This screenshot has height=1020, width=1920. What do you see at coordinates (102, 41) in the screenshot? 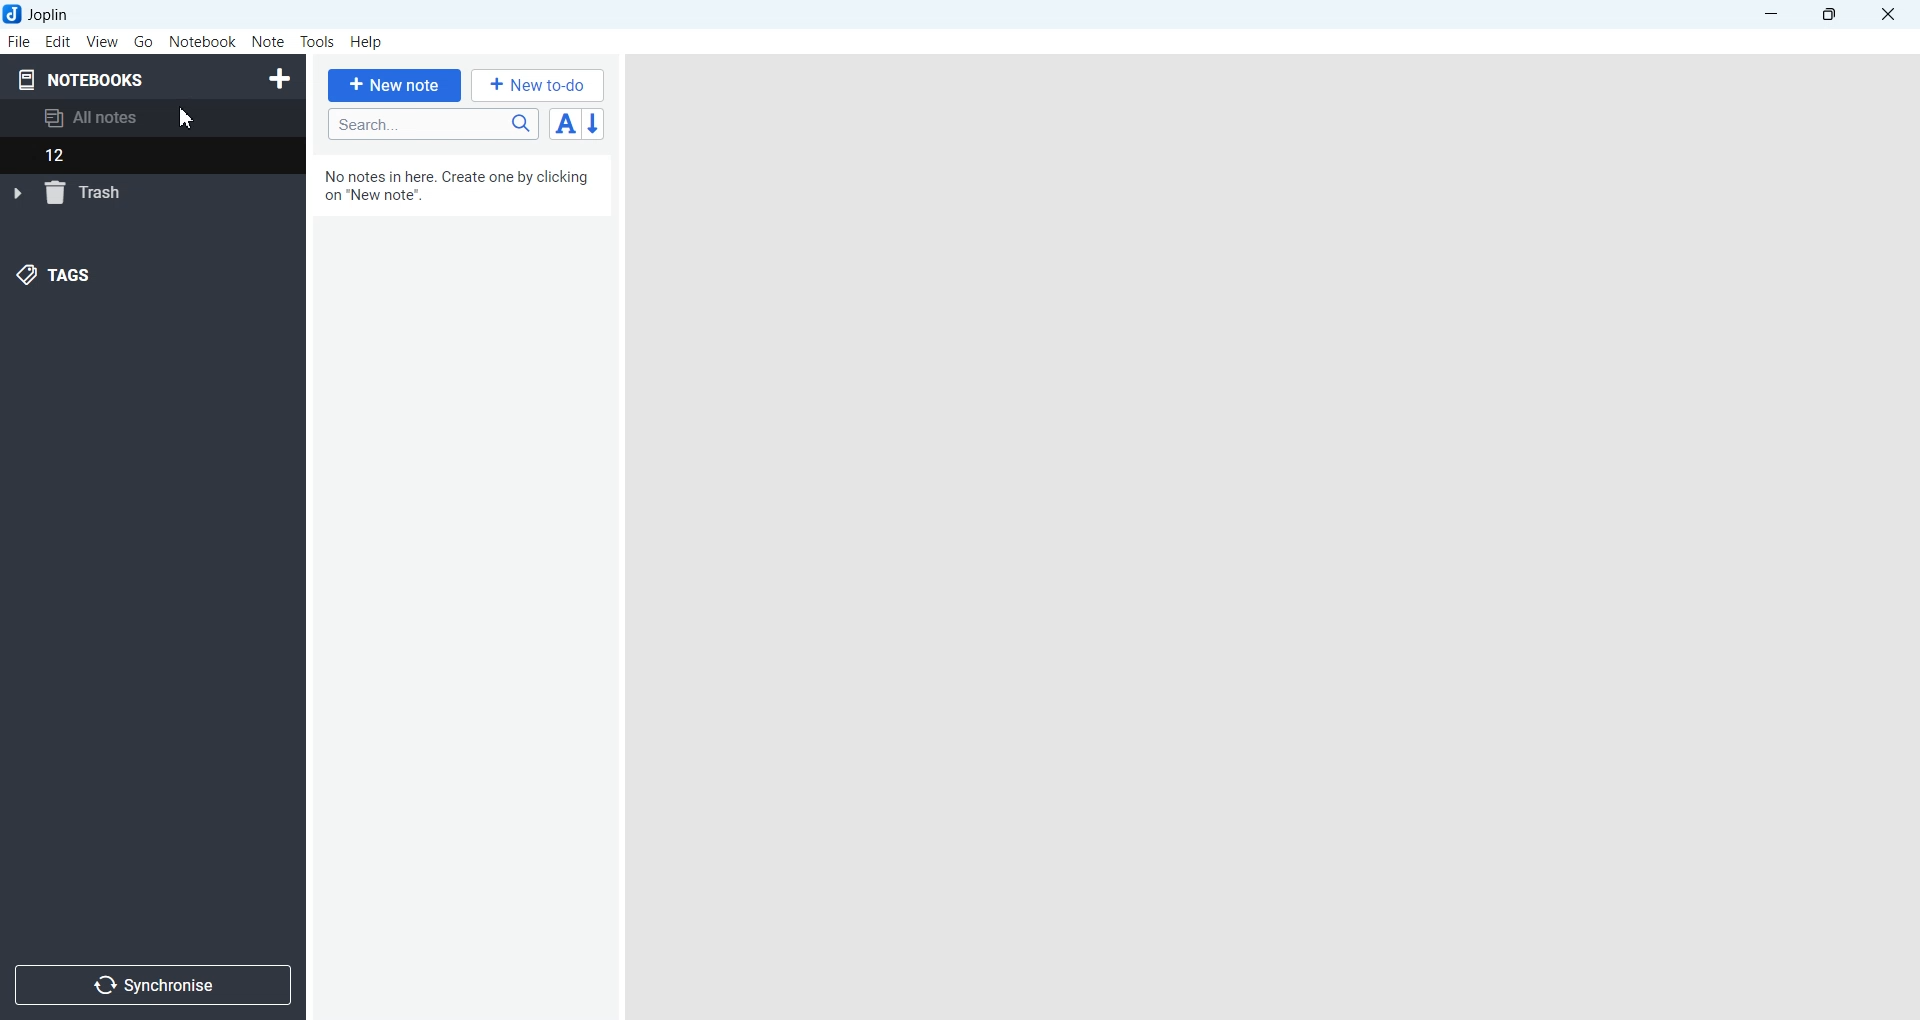
I see `View ` at bounding box center [102, 41].